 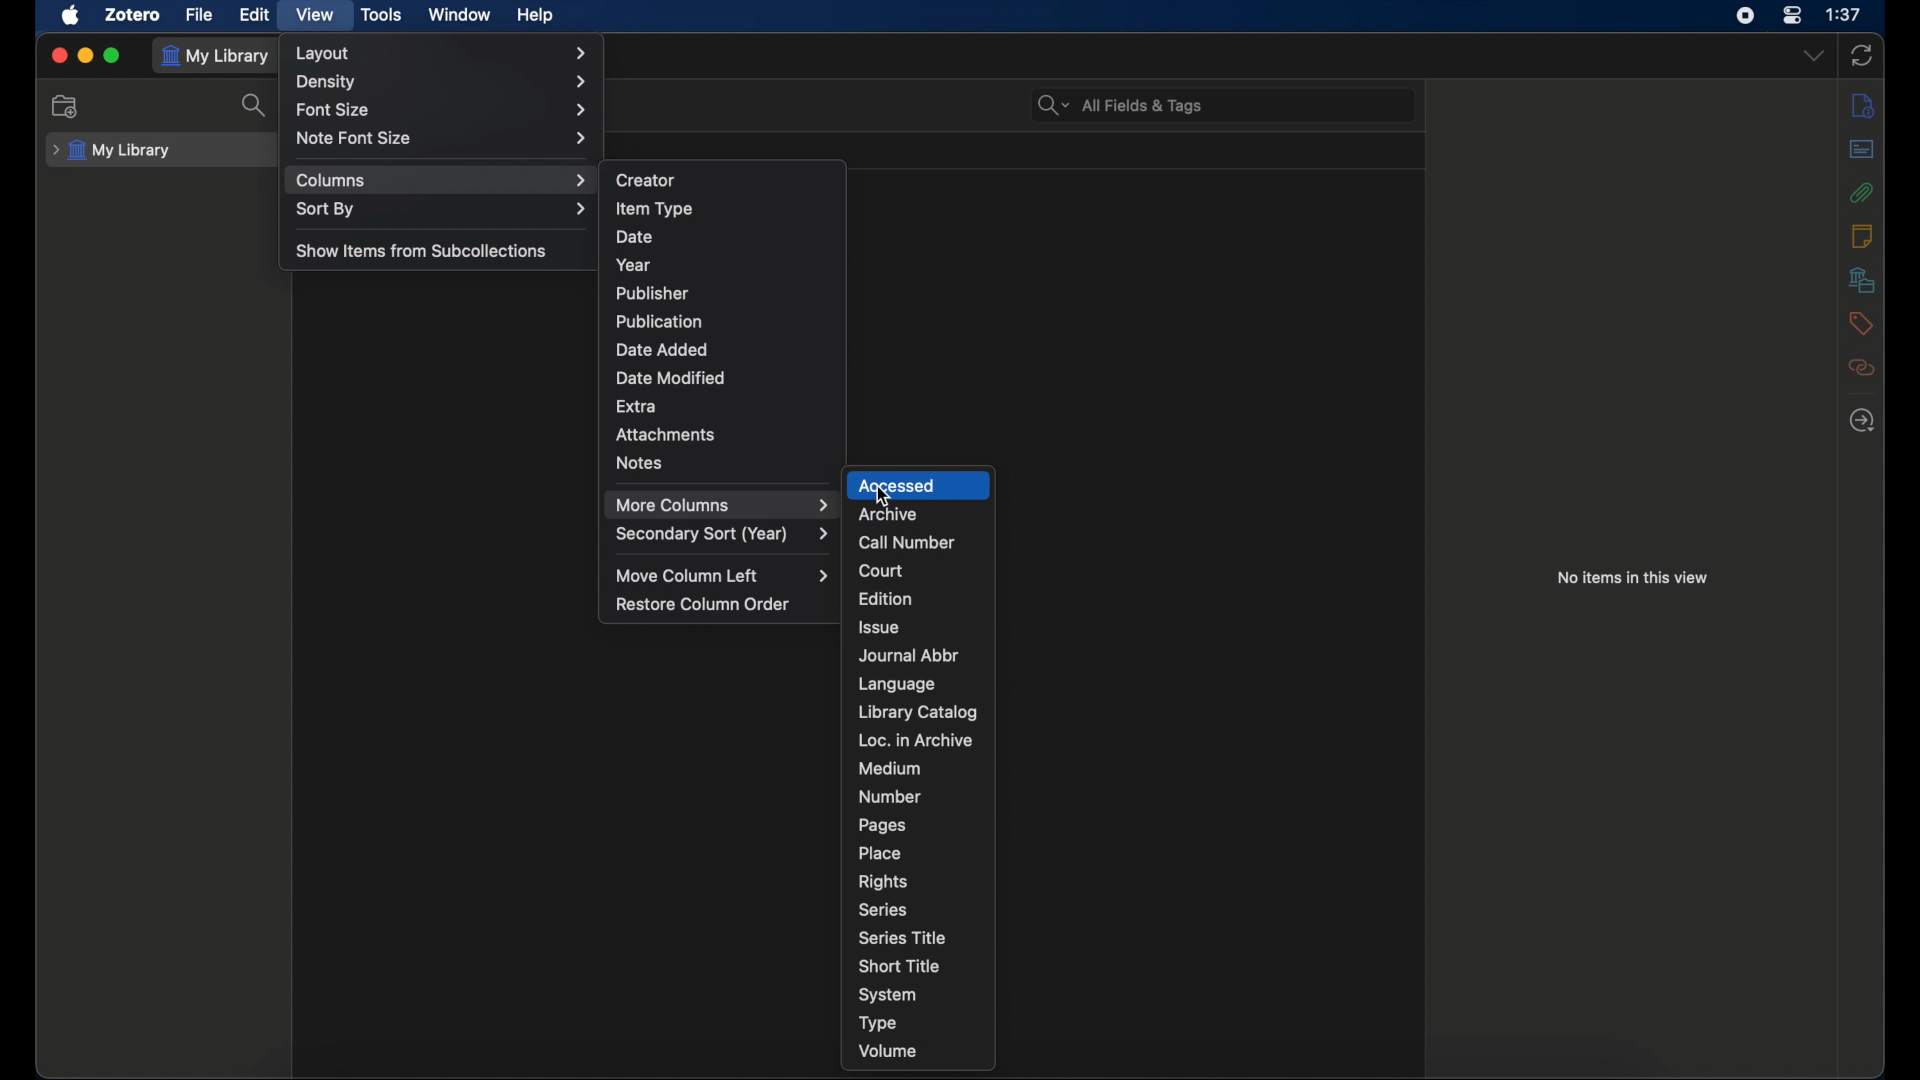 What do you see at coordinates (889, 795) in the screenshot?
I see `number` at bounding box center [889, 795].